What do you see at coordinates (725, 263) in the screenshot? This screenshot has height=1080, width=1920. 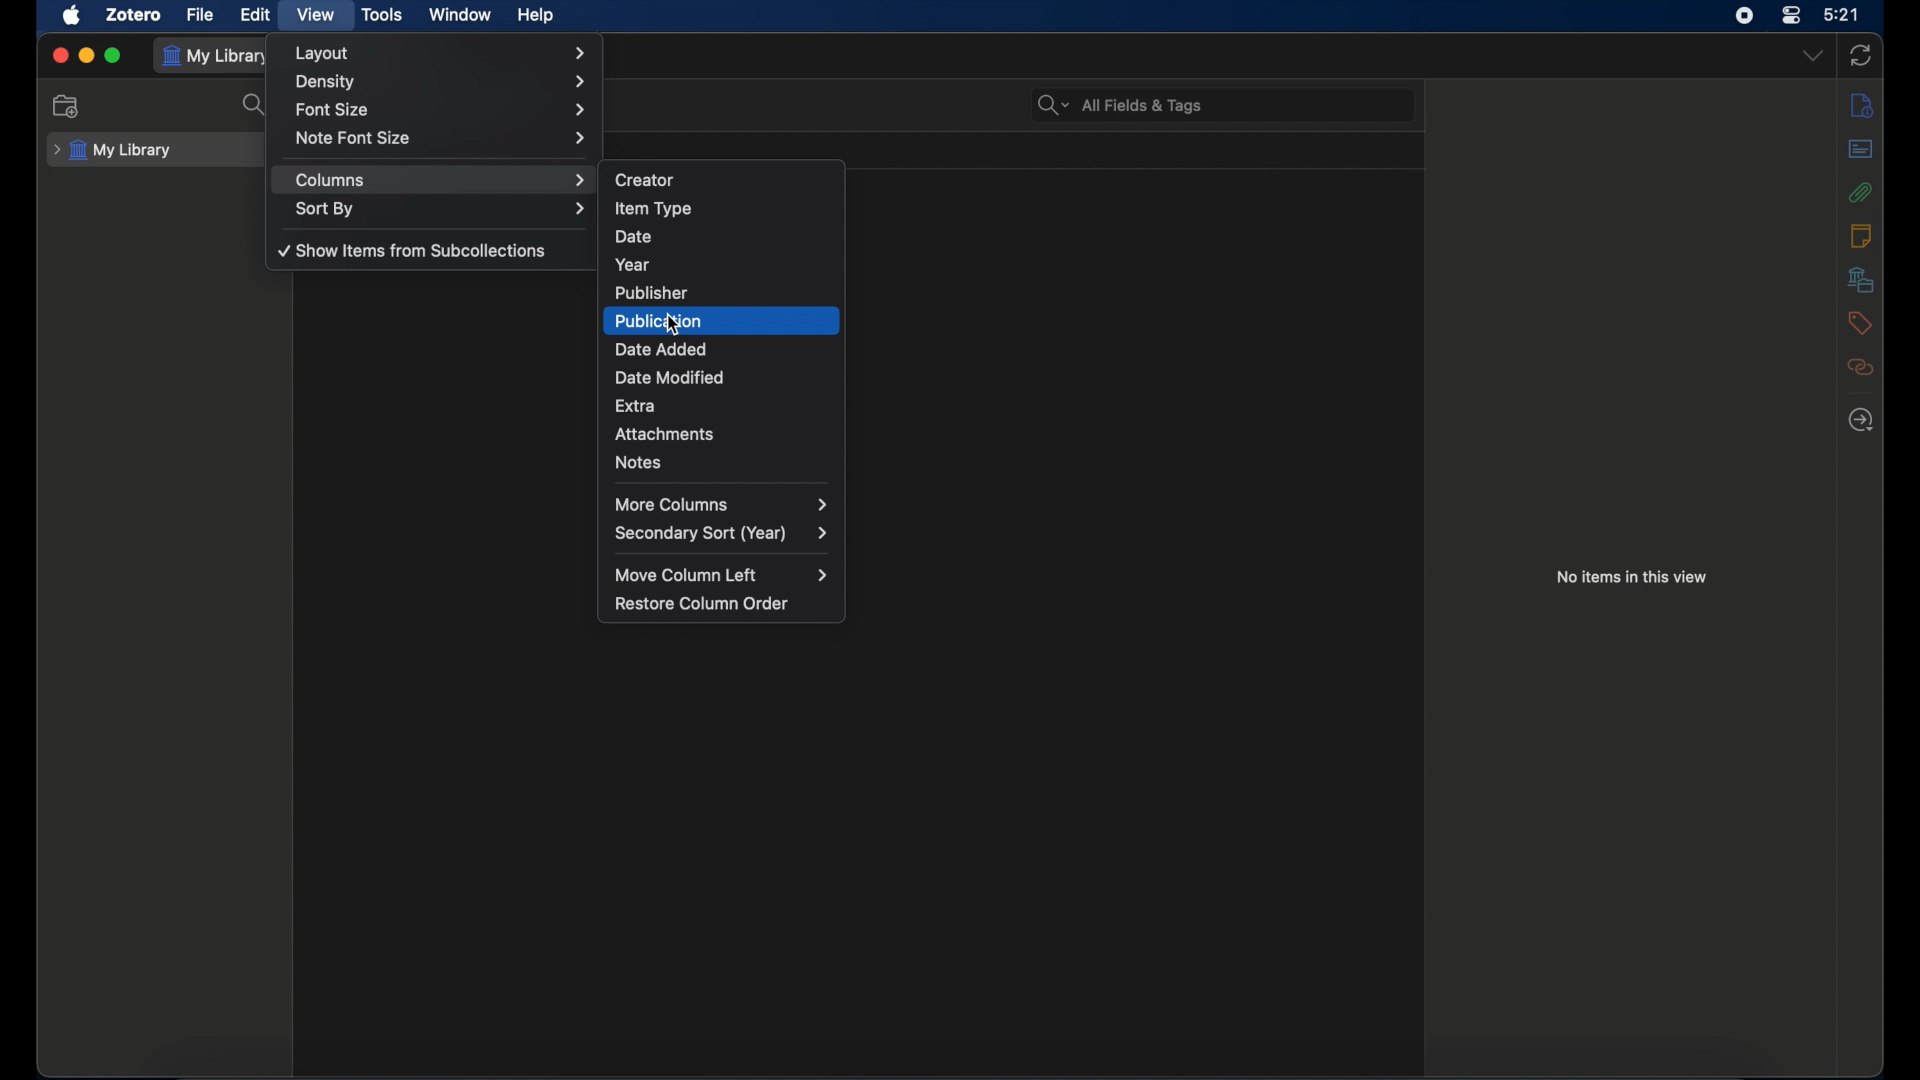 I see `year` at bounding box center [725, 263].